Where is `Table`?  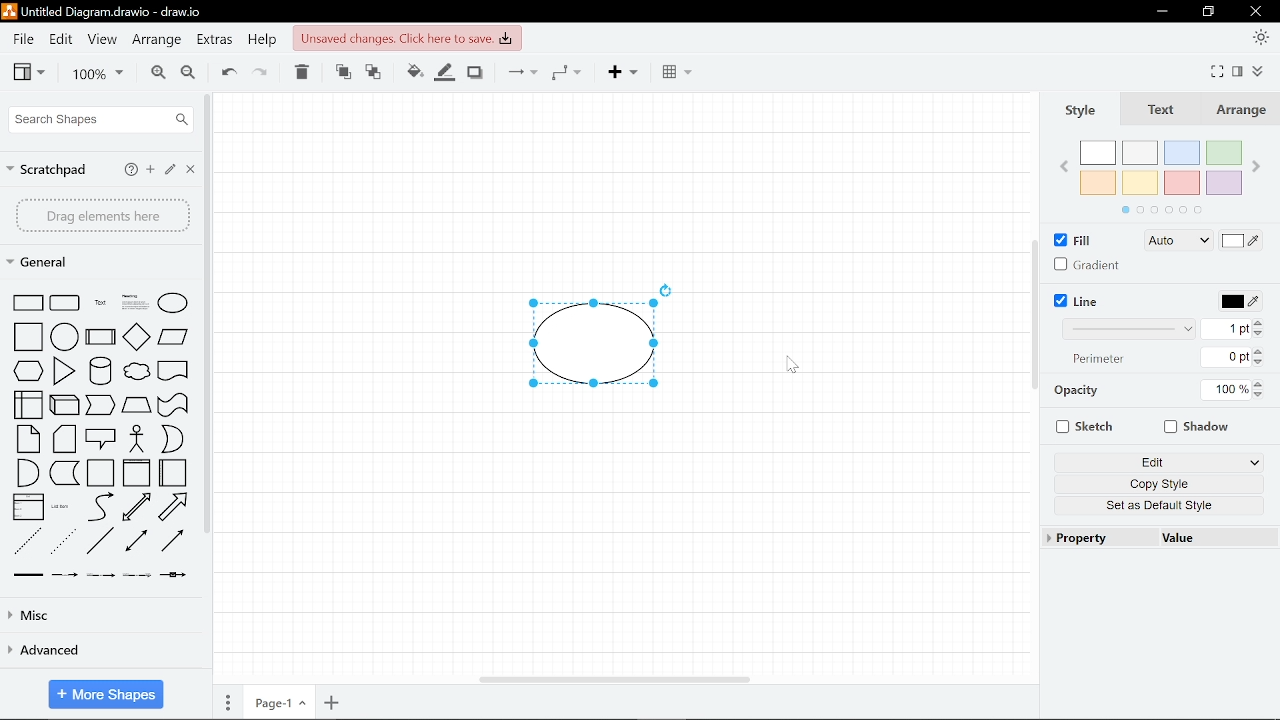
Table is located at coordinates (678, 71).